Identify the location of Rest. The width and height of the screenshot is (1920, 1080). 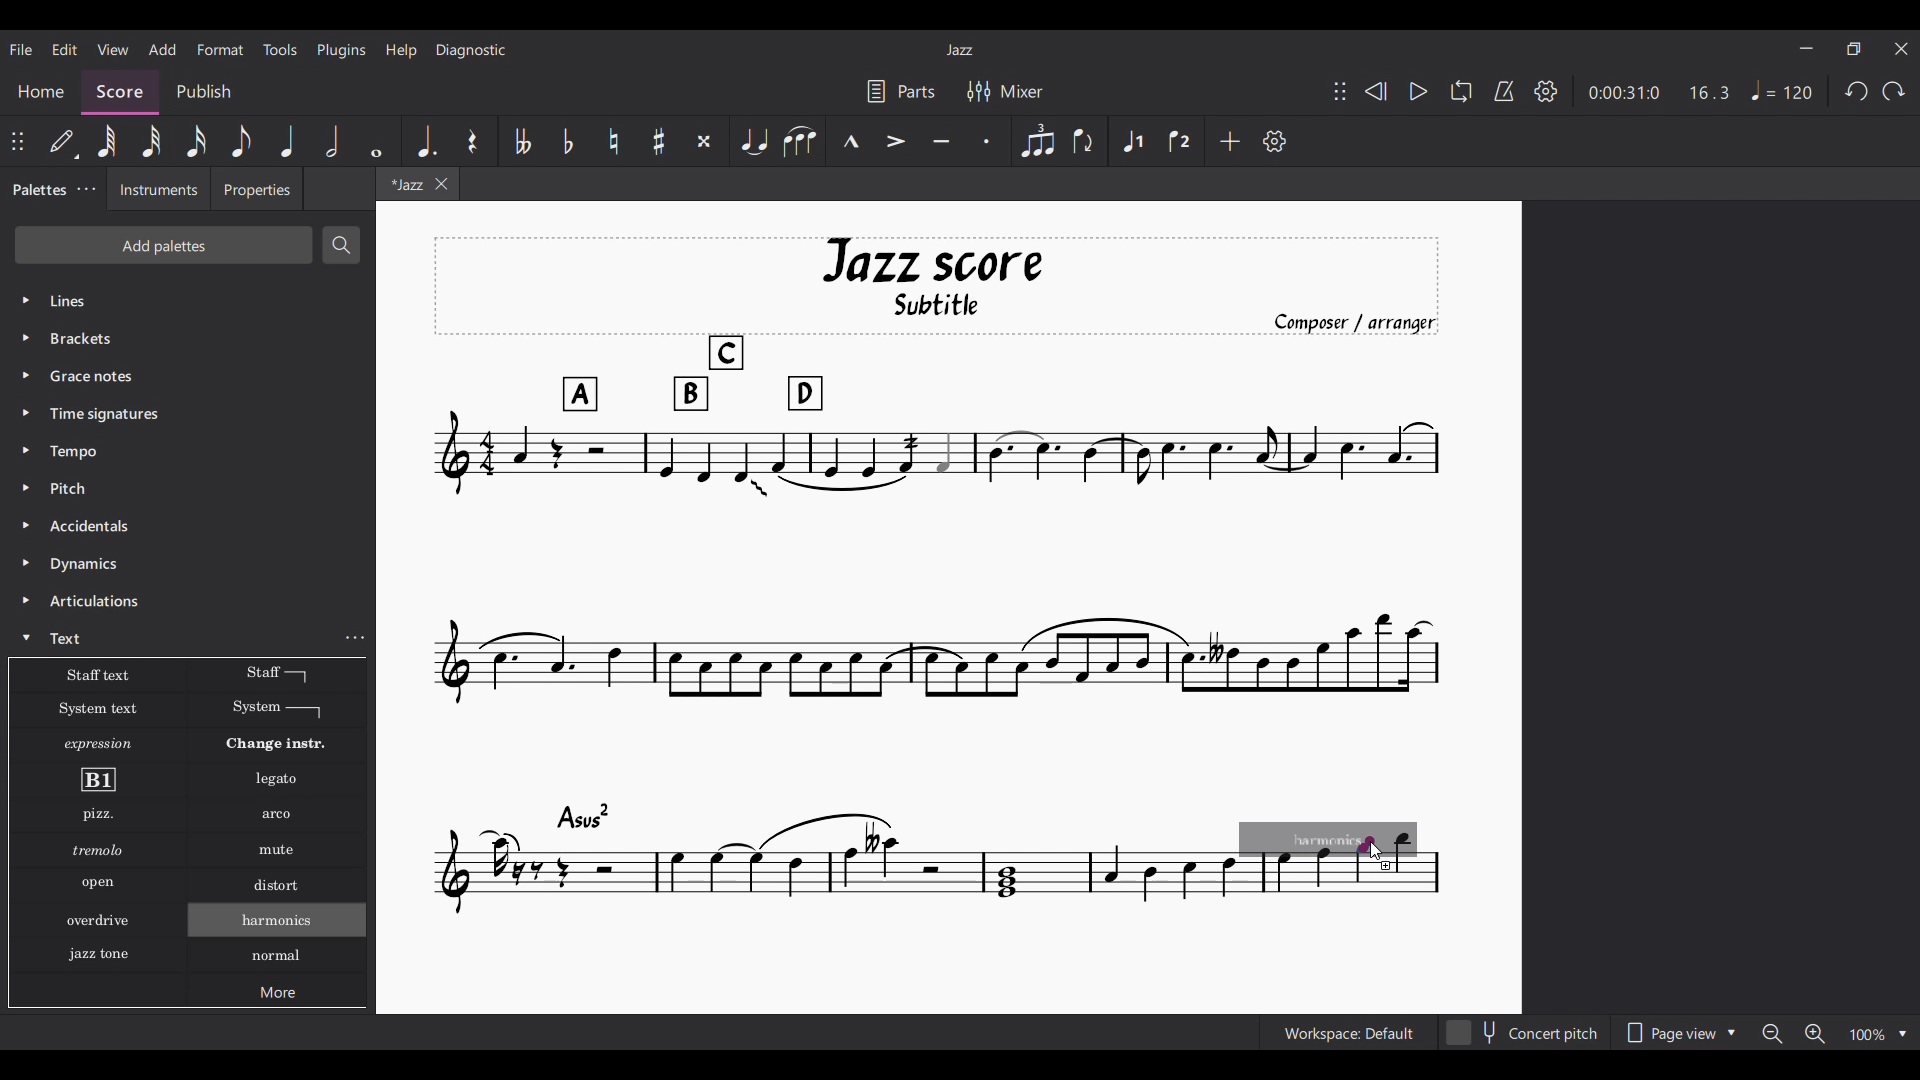
(472, 140).